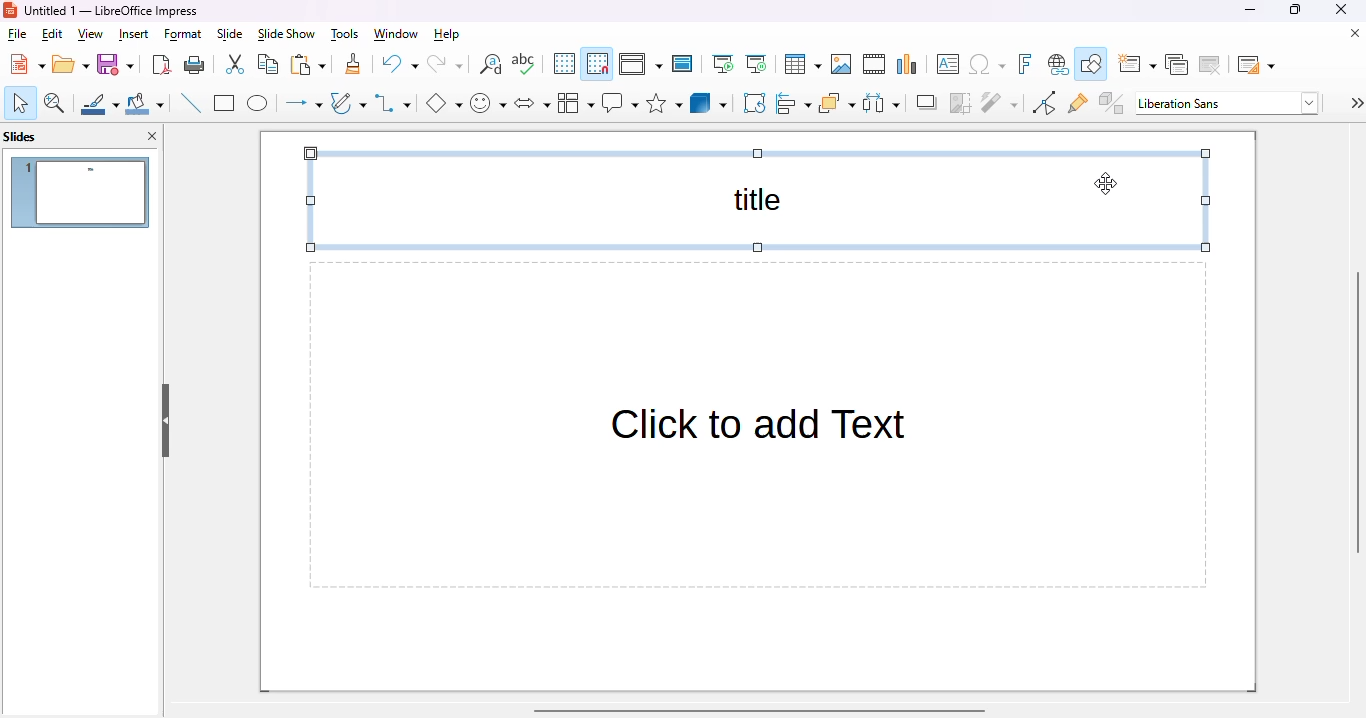  I want to click on title, so click(754, 201).